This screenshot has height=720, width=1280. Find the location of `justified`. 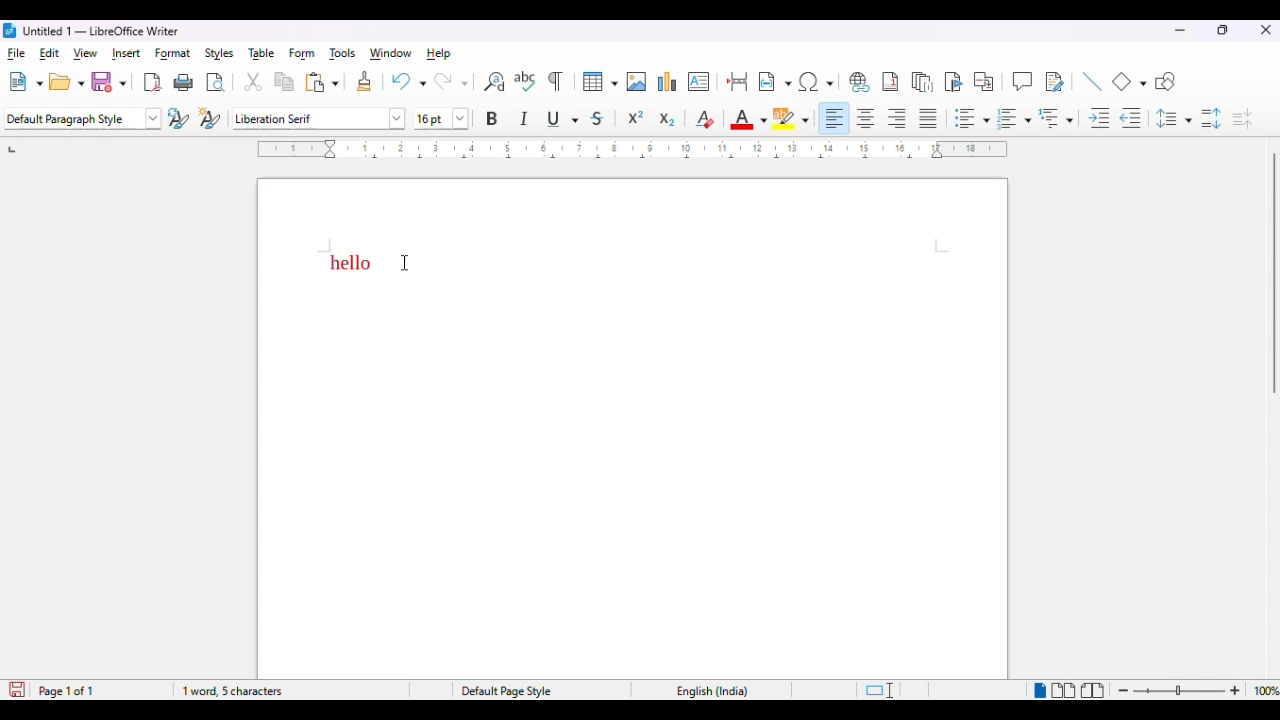

justified is located at coordinates (929, 118).